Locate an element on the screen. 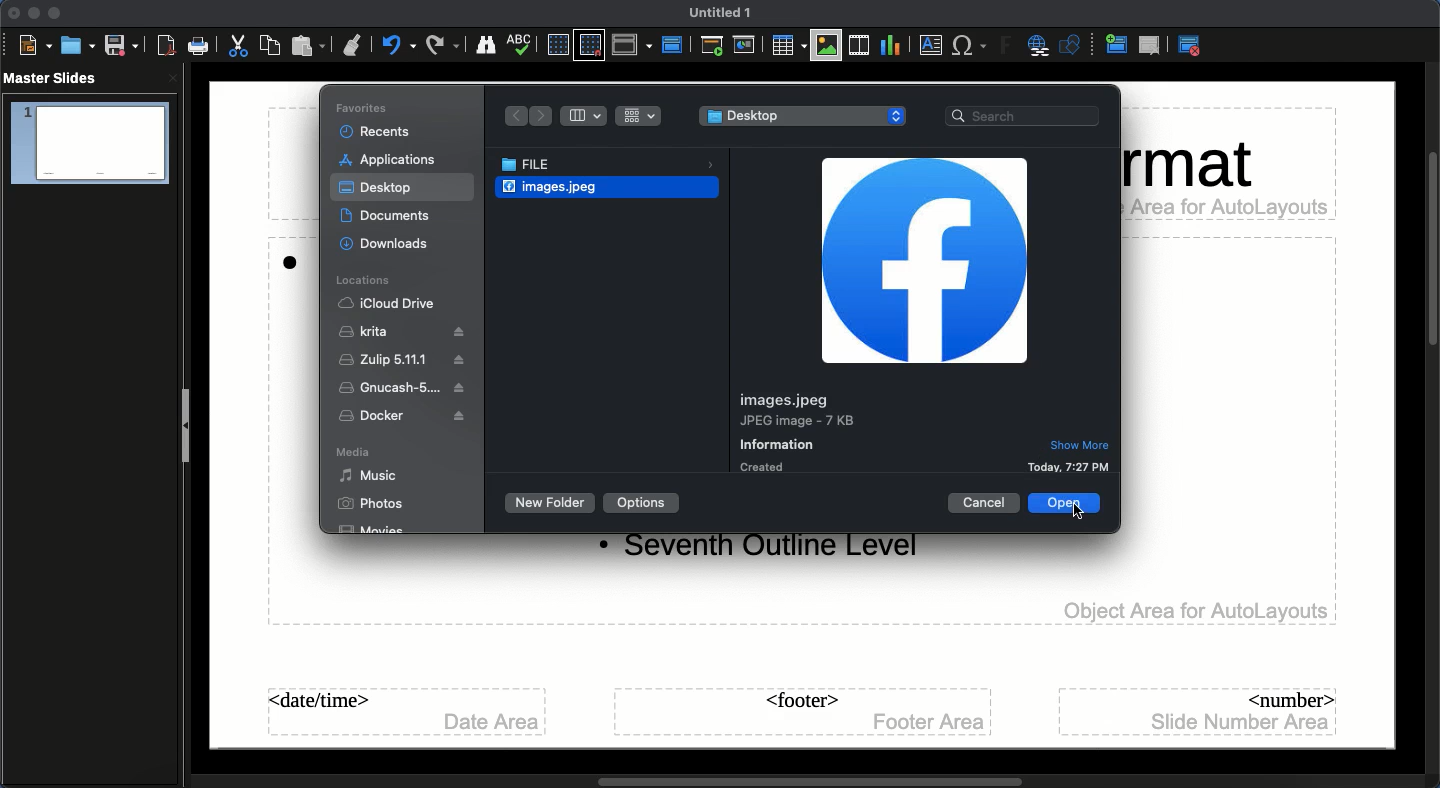 Image resolution: width=1440 pixels, height=788 pixels. Desktop is located at coordinates (802, 115).